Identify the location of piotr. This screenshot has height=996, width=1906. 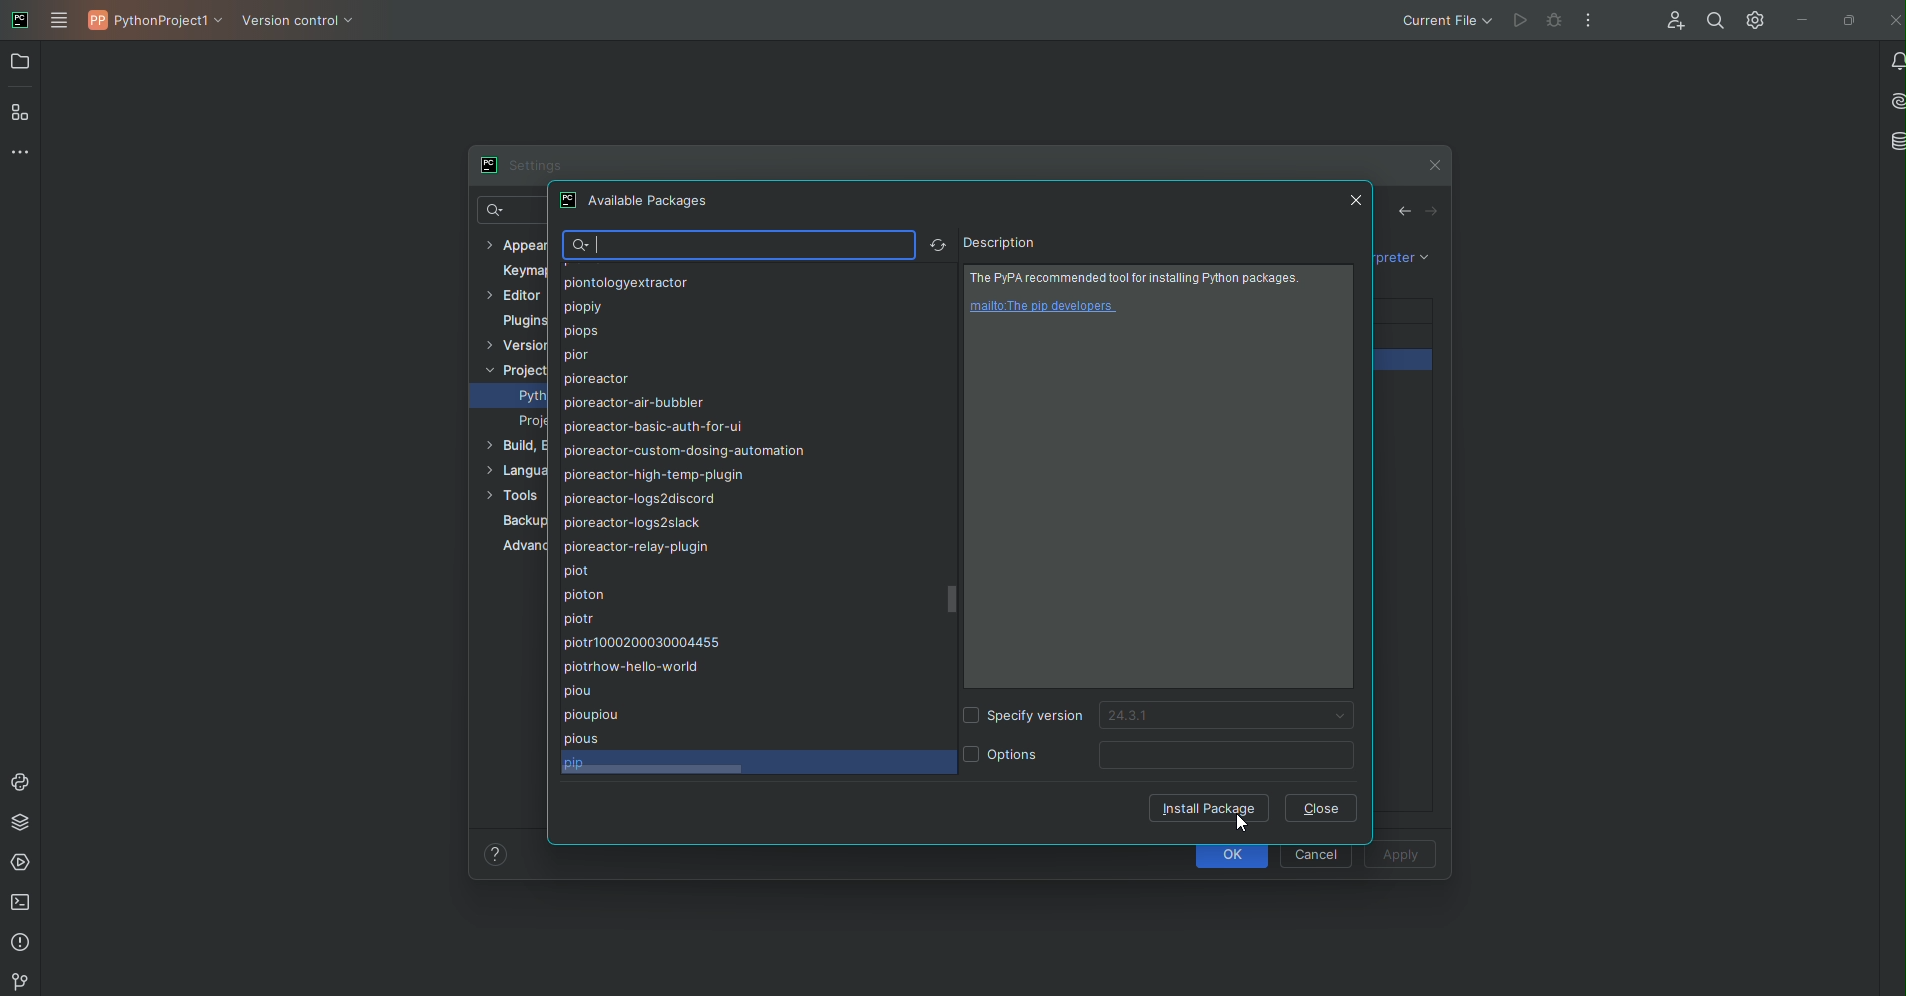
(588, 619).